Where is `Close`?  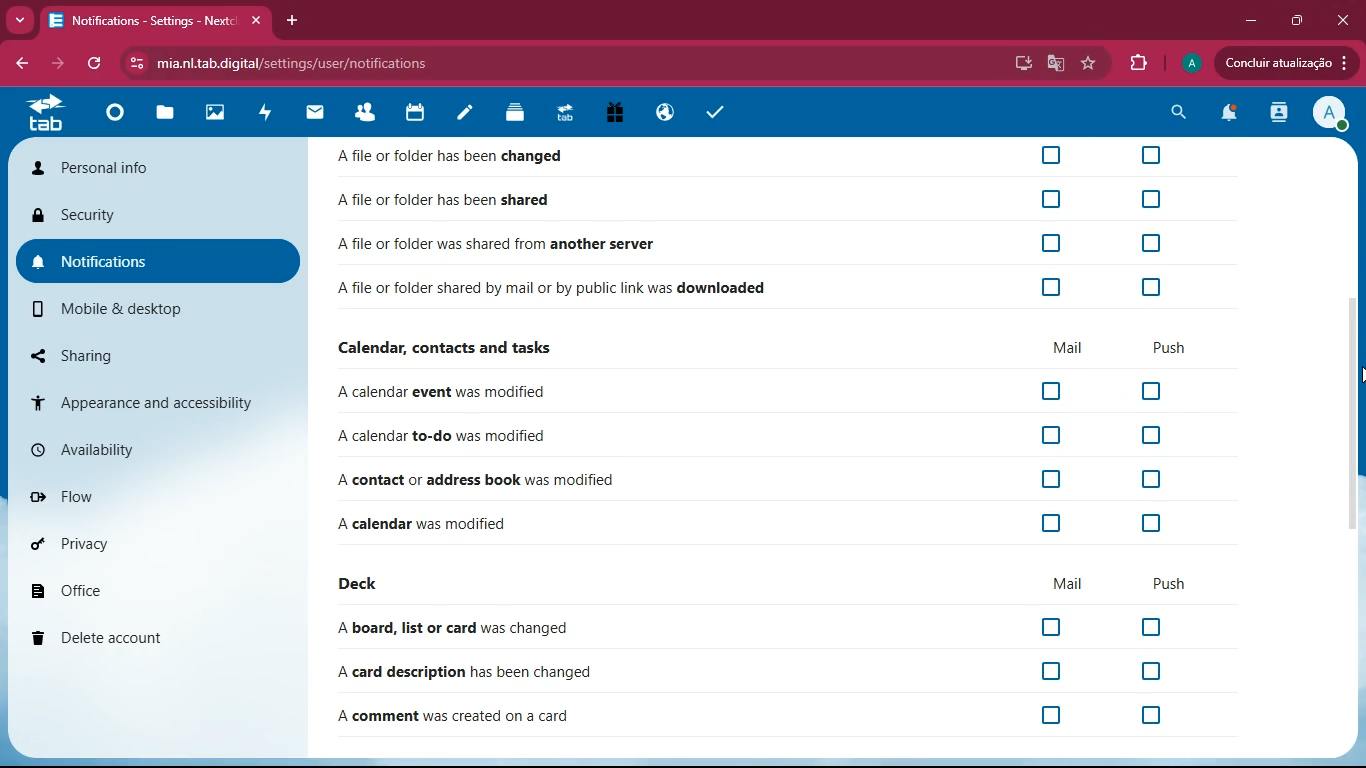
Close is located at coordinates (1343, 20).